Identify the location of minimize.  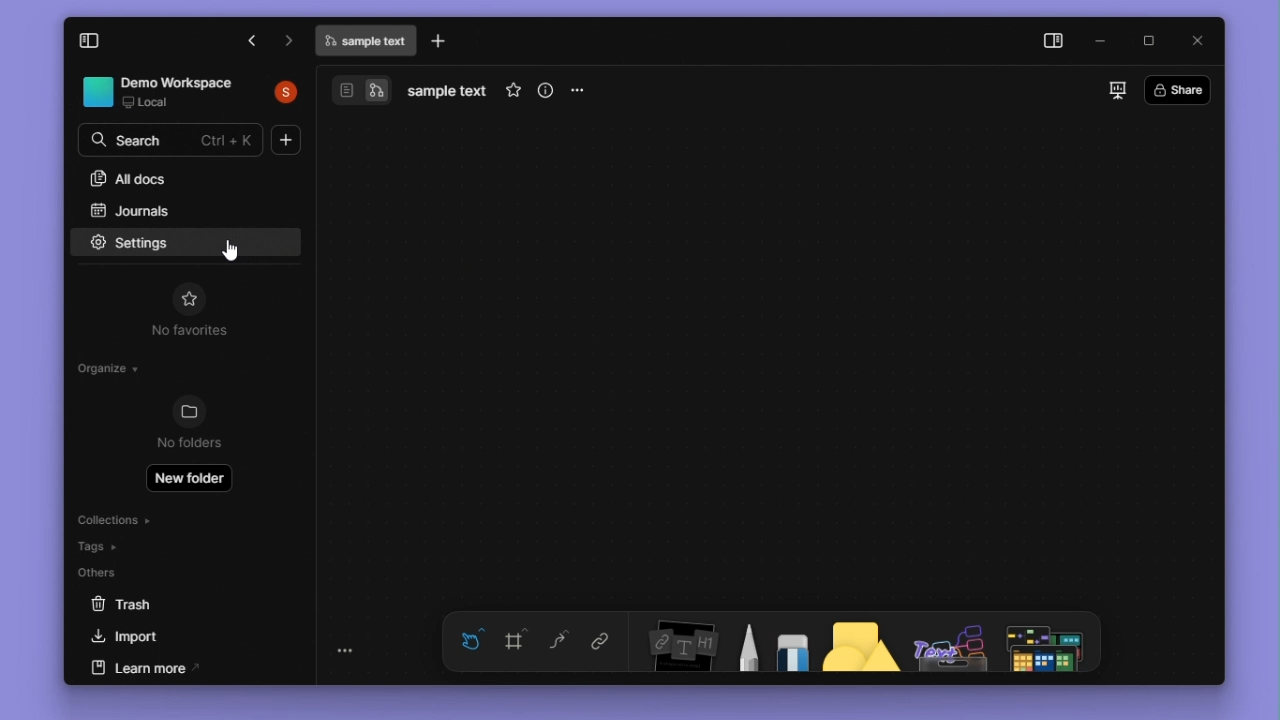
(1108, 41).